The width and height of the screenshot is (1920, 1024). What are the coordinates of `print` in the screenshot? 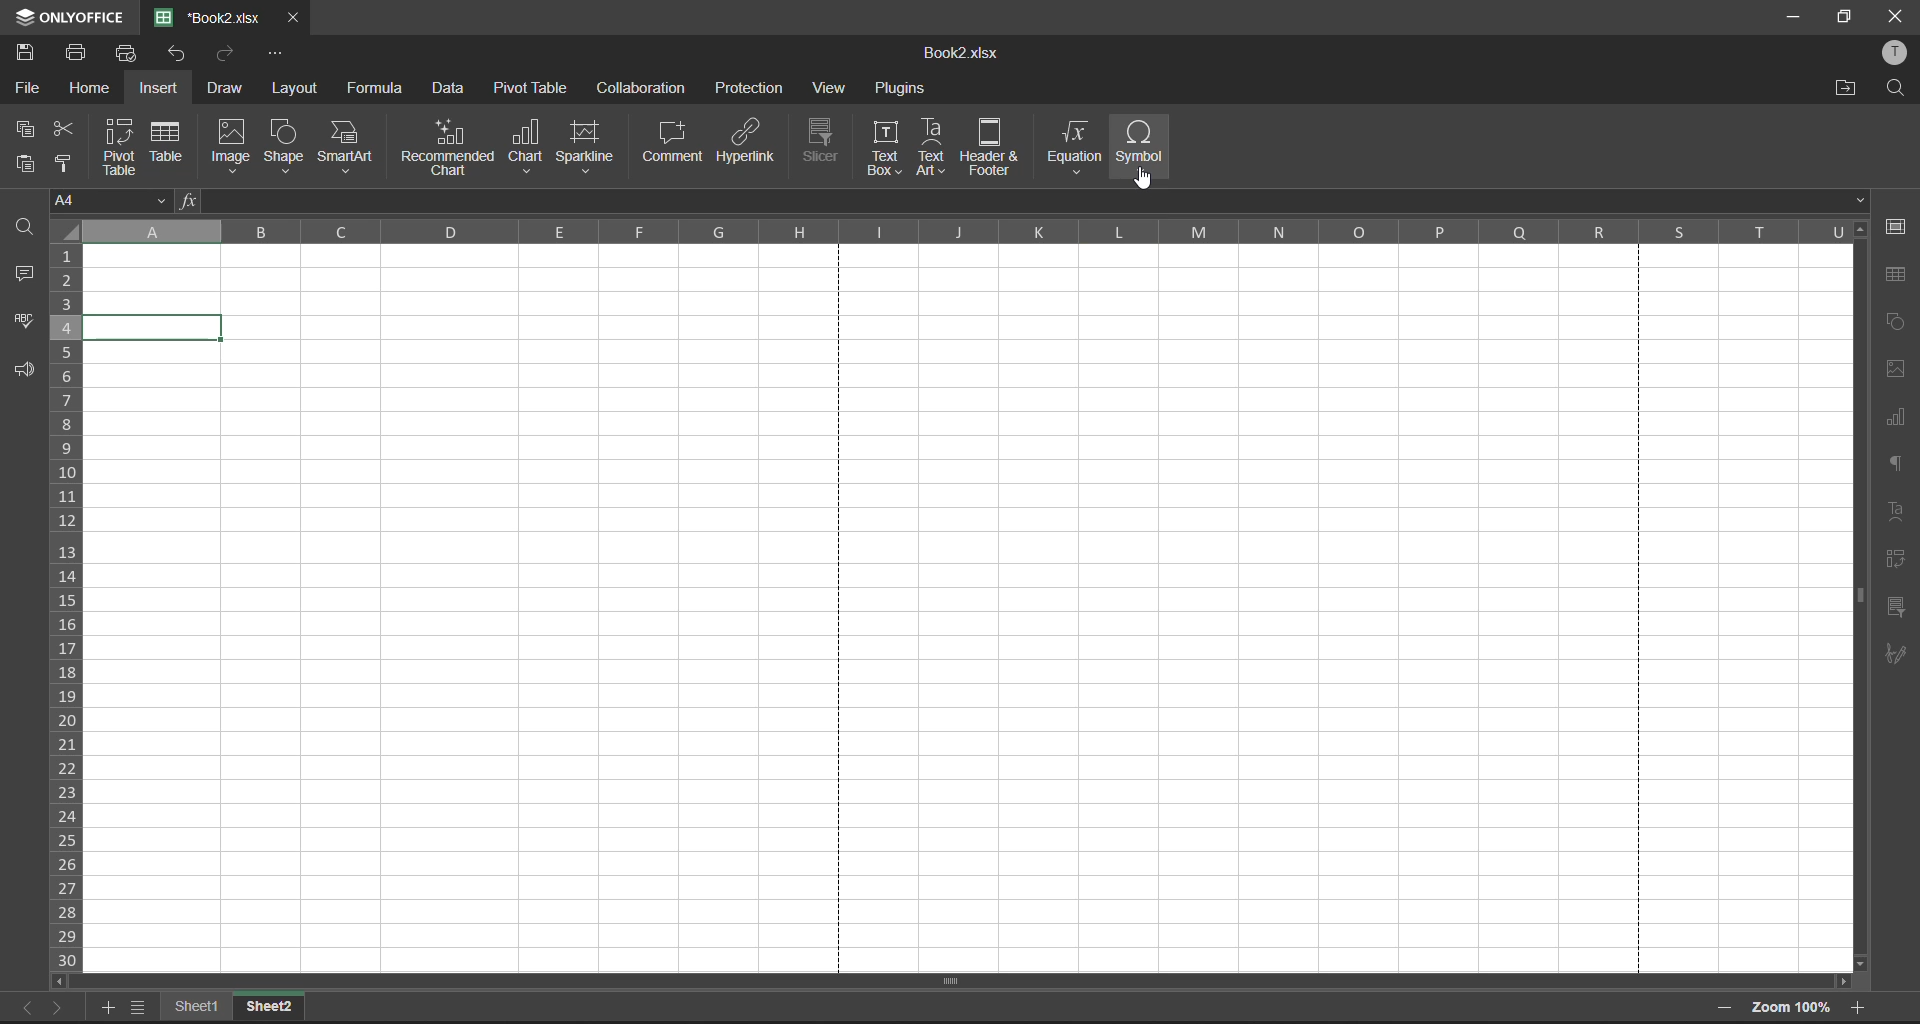 It's located at (76, 50).